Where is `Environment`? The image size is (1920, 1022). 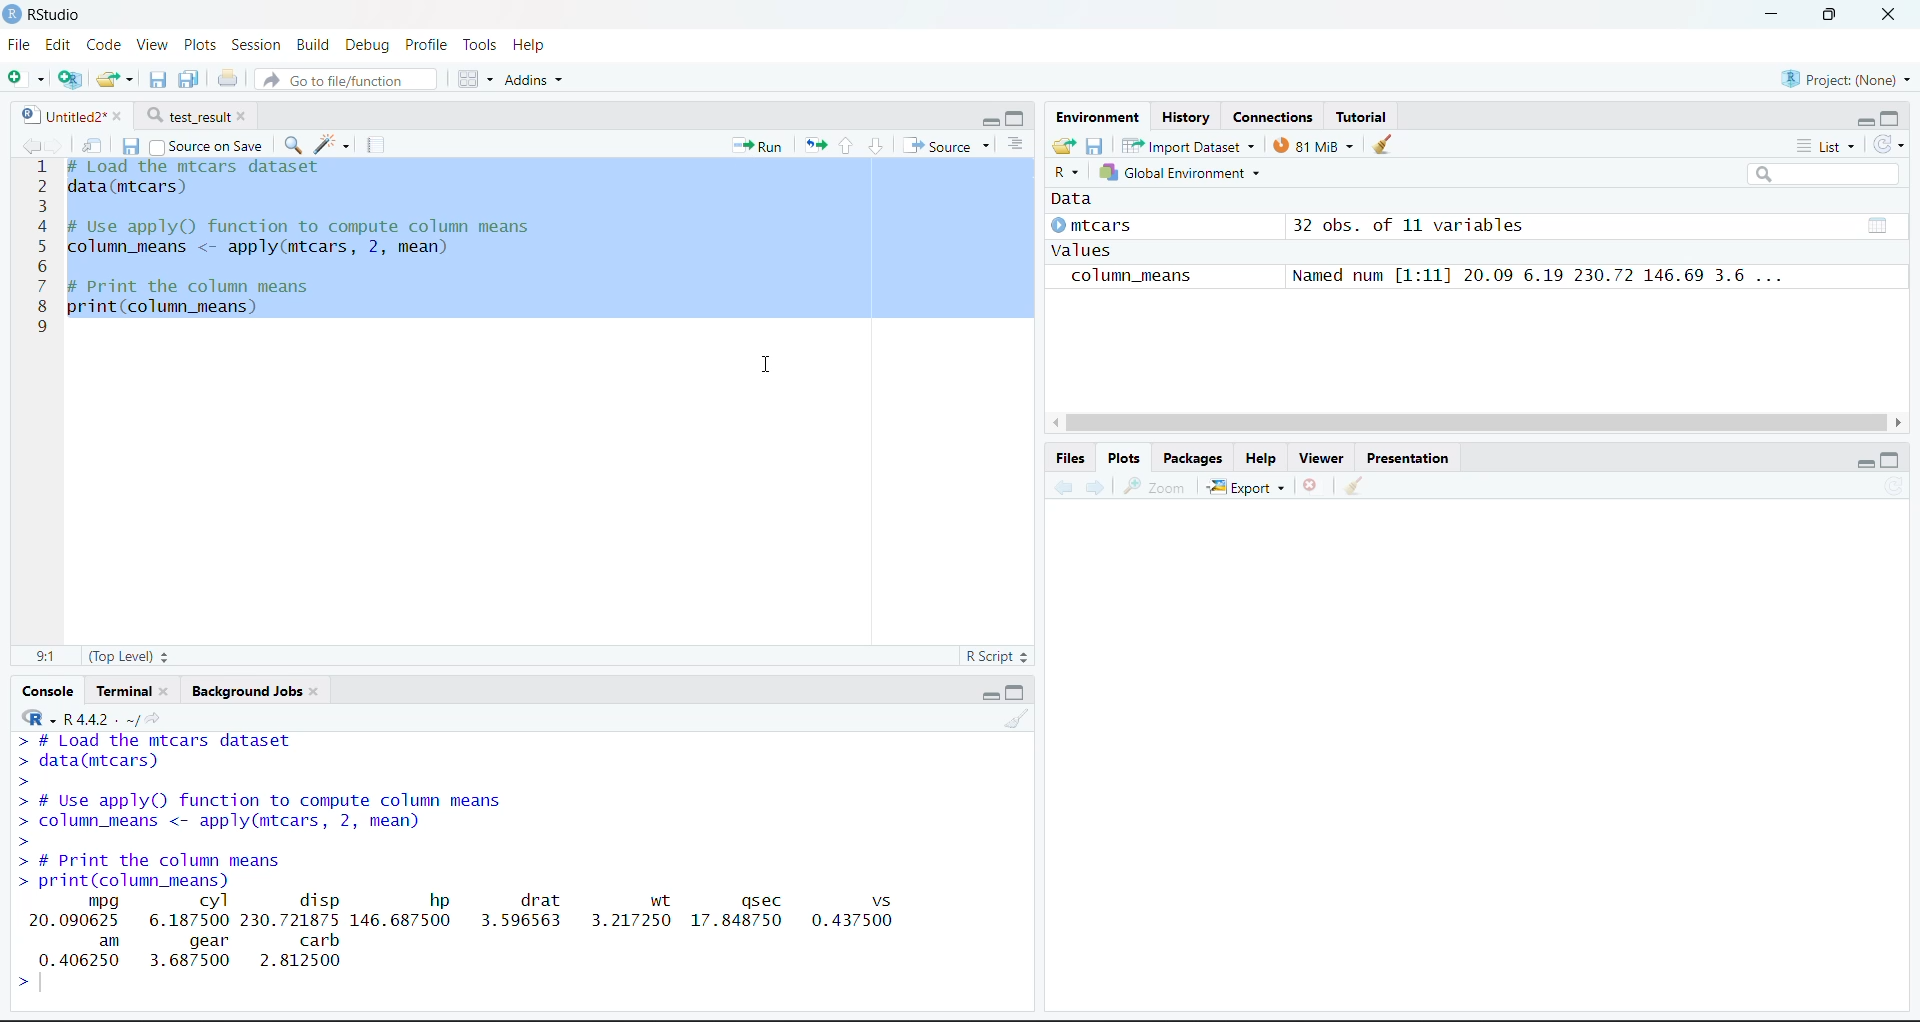
Environment is located at coordinates (1099, 117).